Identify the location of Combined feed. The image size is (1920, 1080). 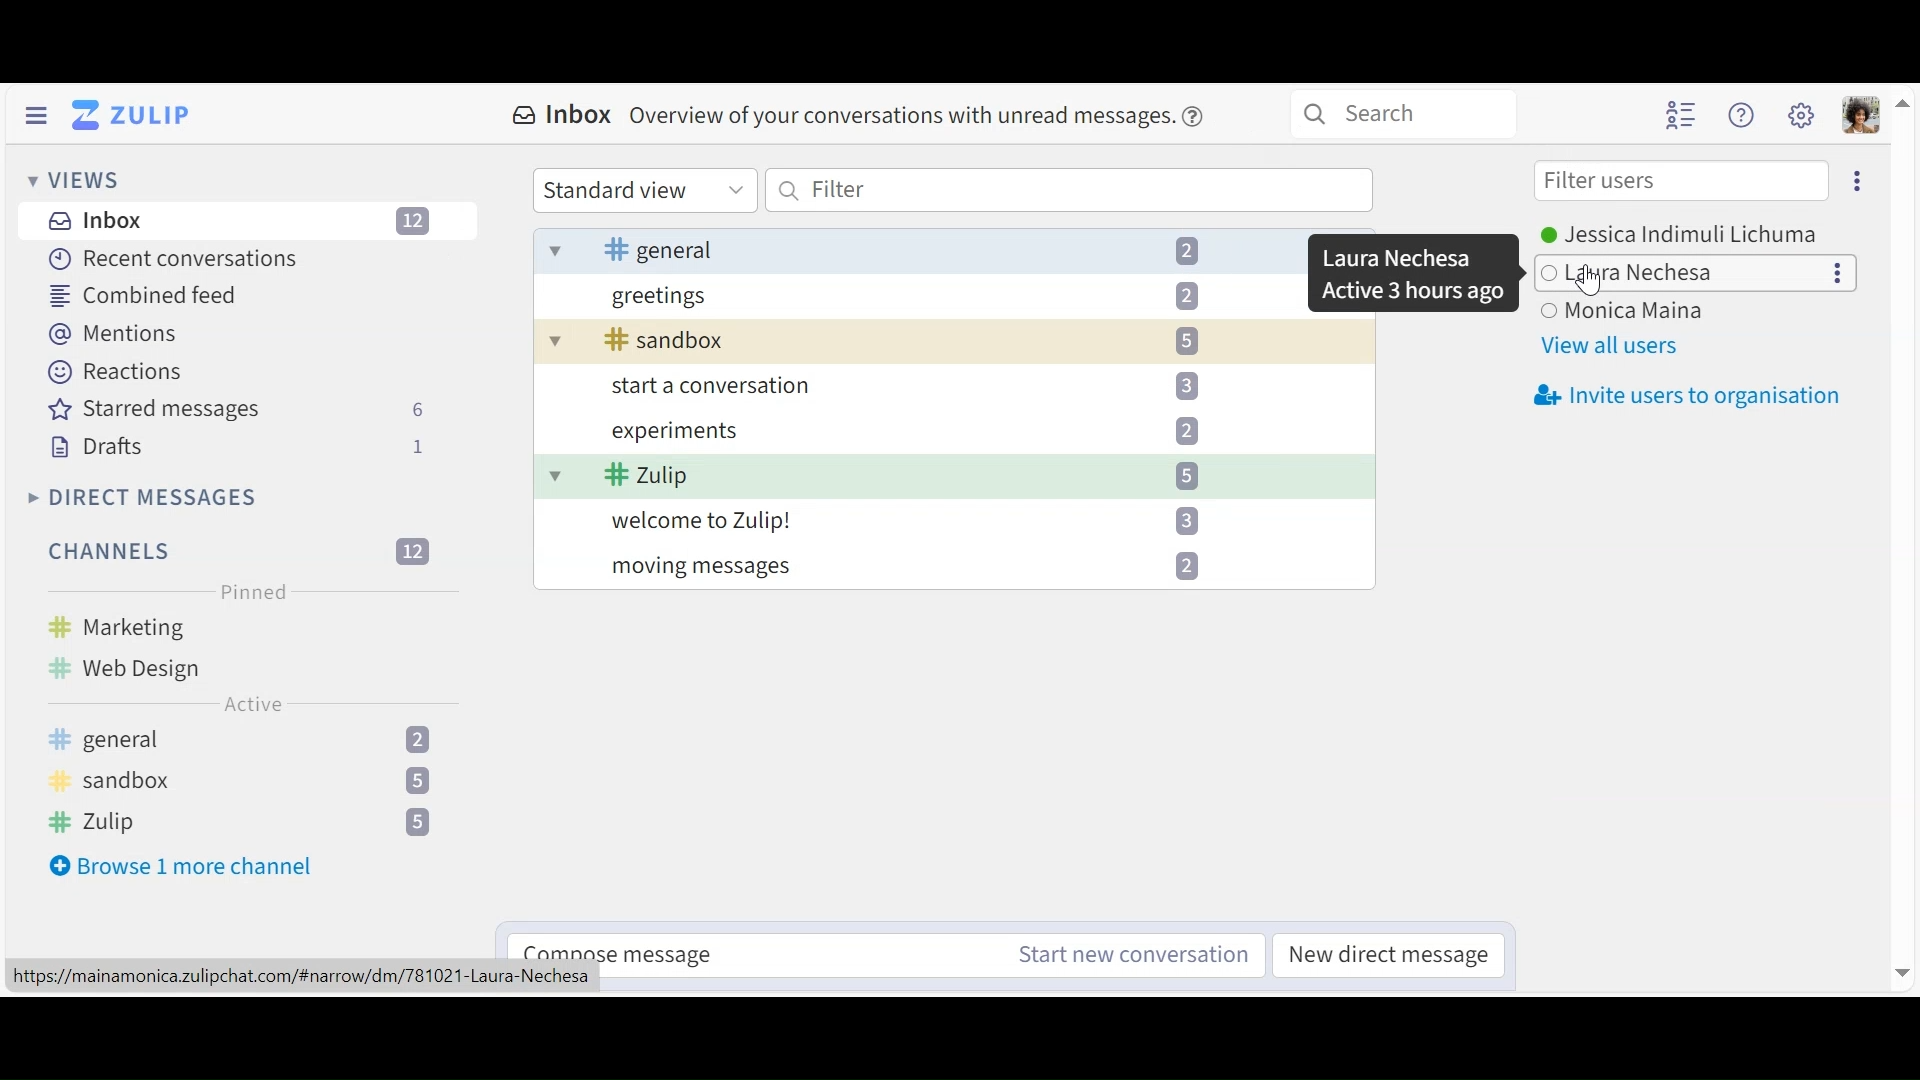
(146, 294).